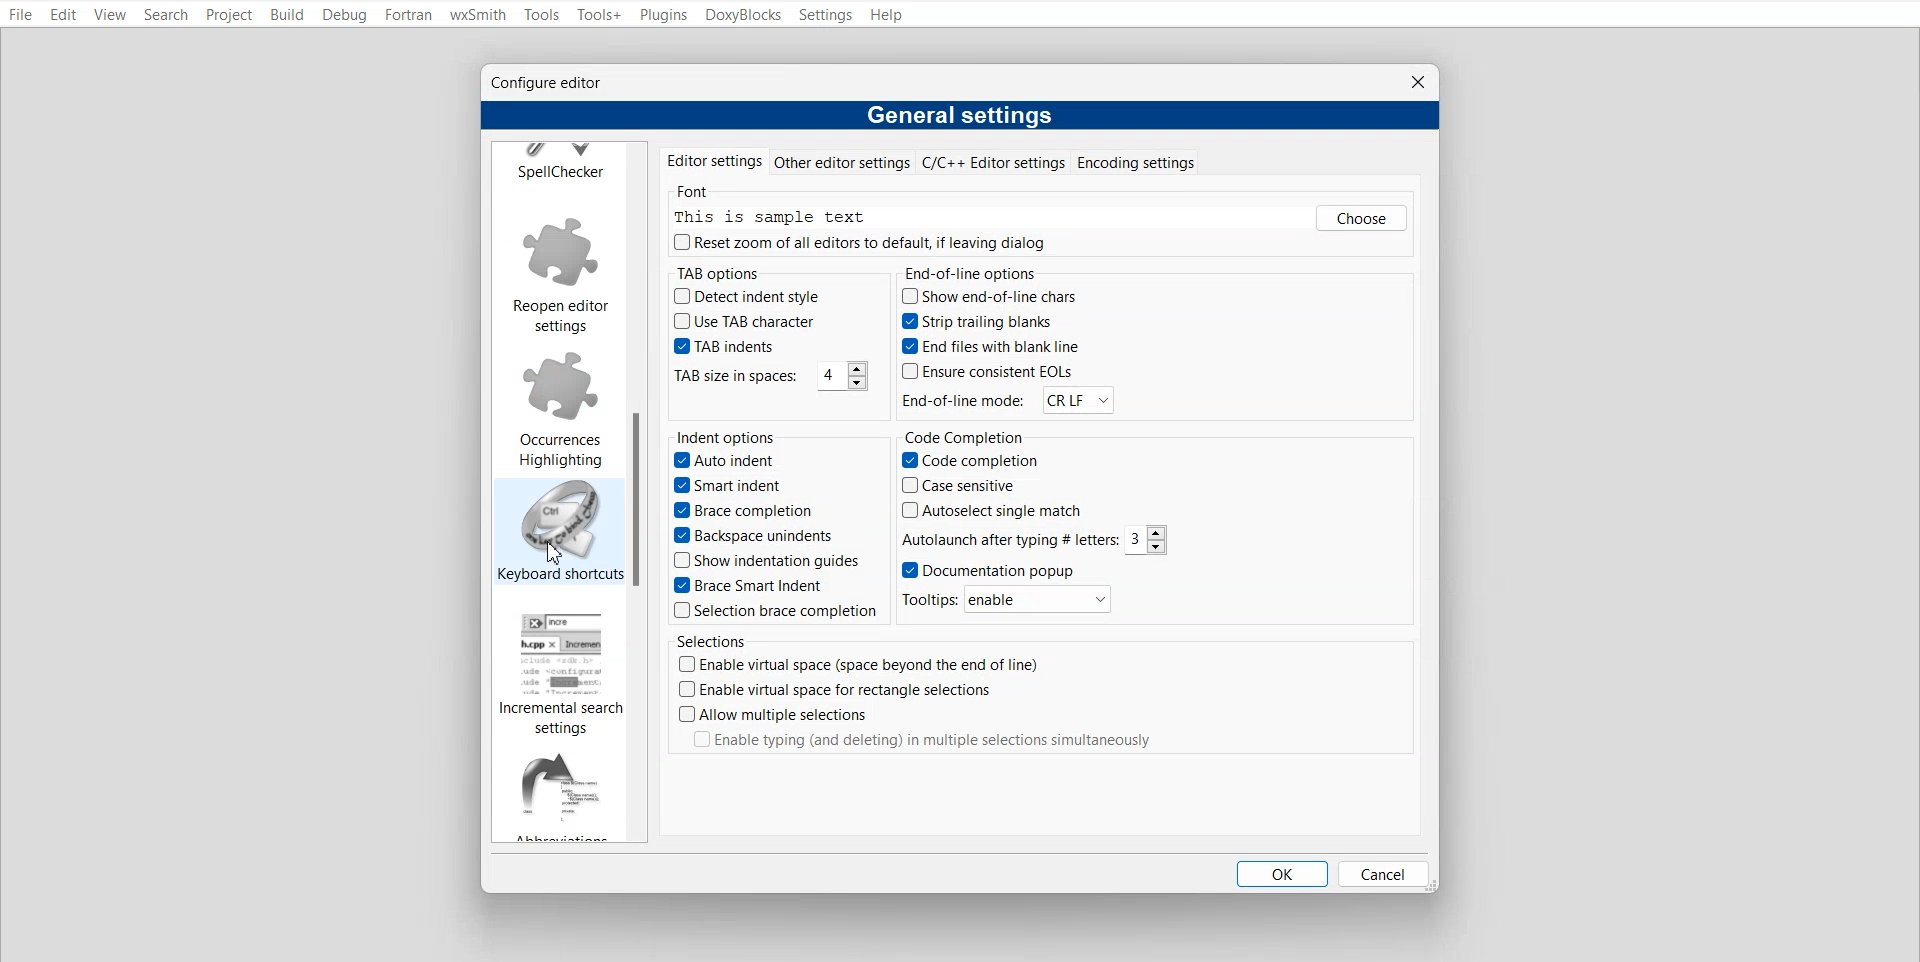  I want to click on Fortran, so click(407, 14).